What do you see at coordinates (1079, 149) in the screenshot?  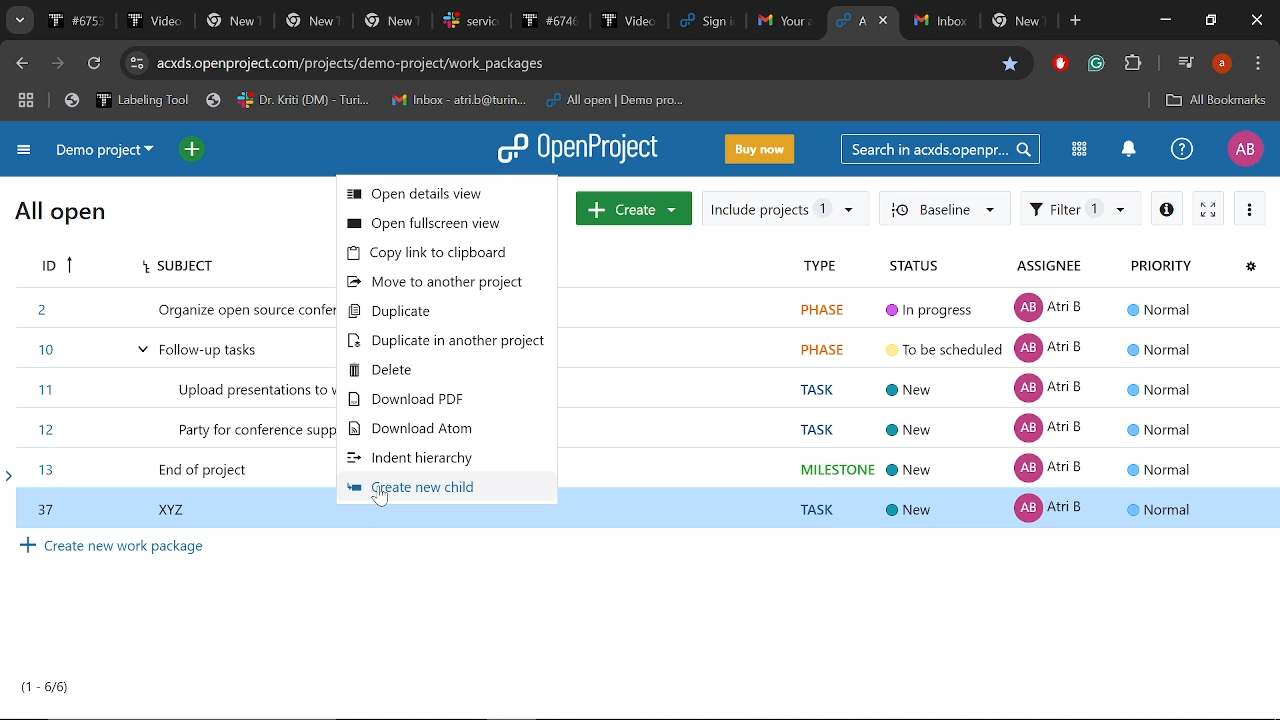 I see `Modules` at bounding box center [1079, 149].